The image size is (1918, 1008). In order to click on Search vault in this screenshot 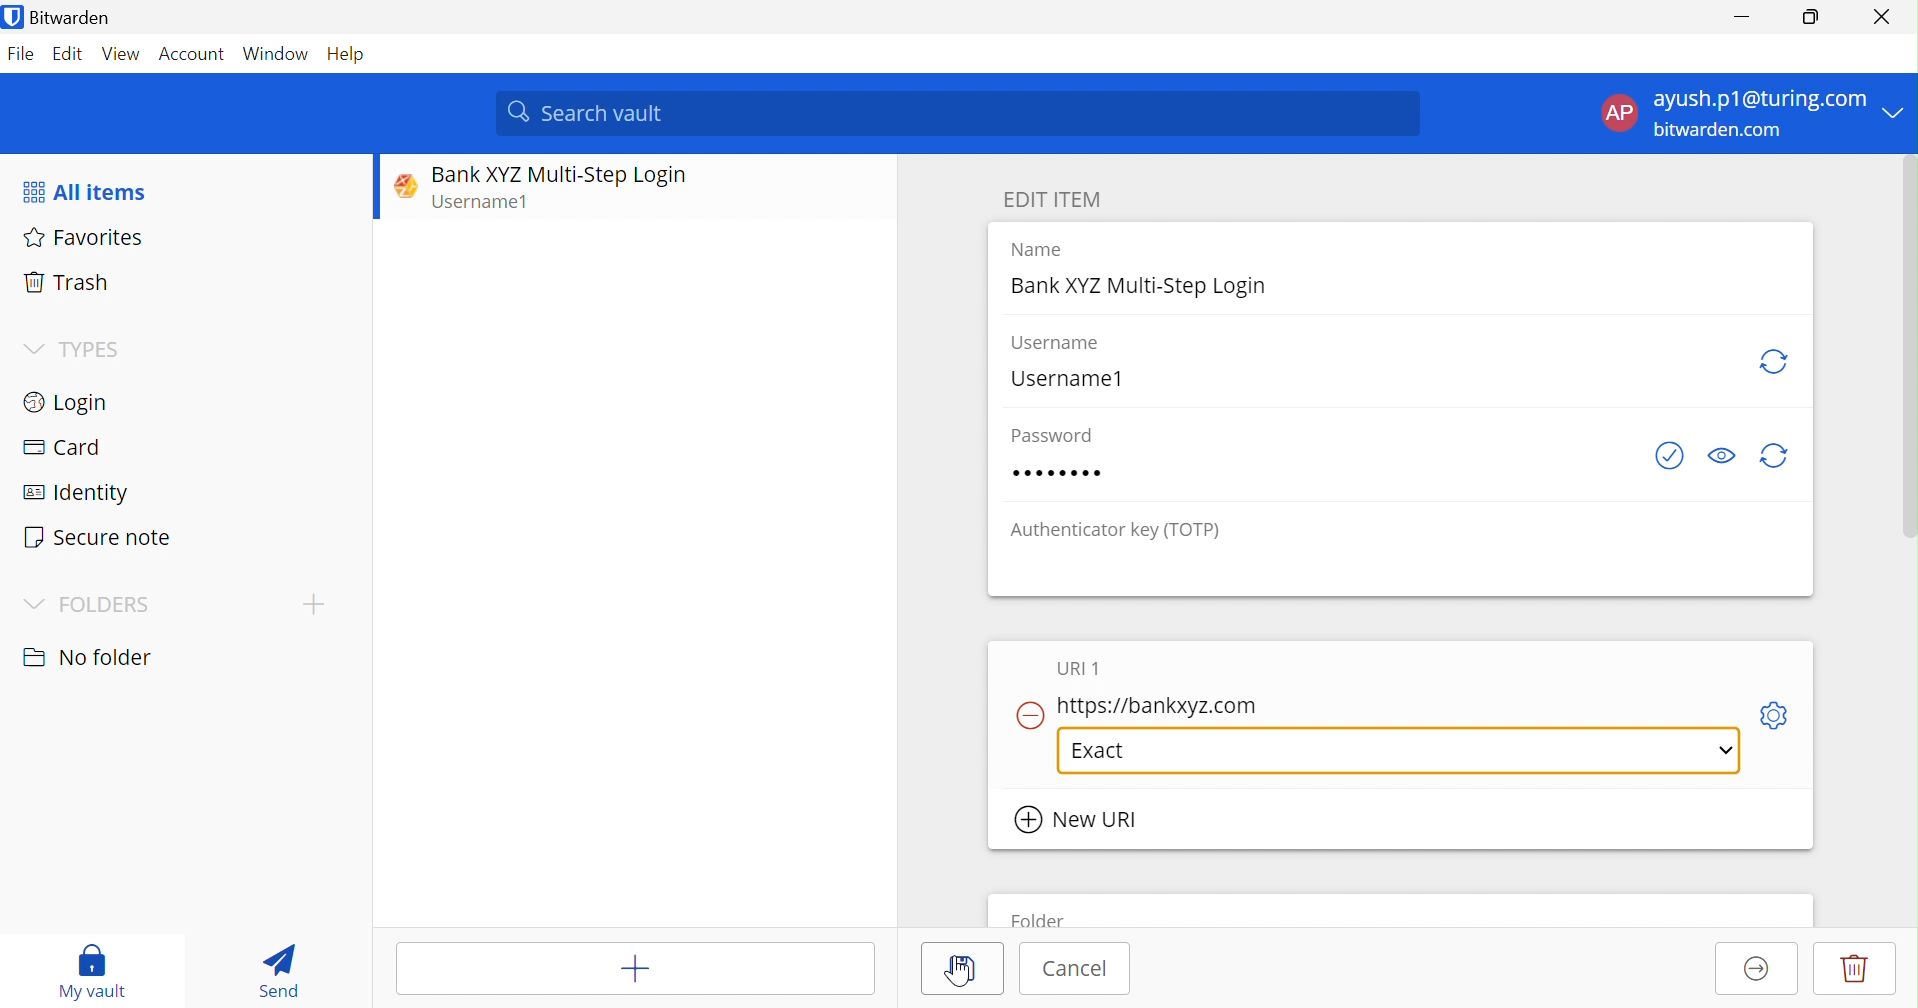, I will do `click(961, 112)`.